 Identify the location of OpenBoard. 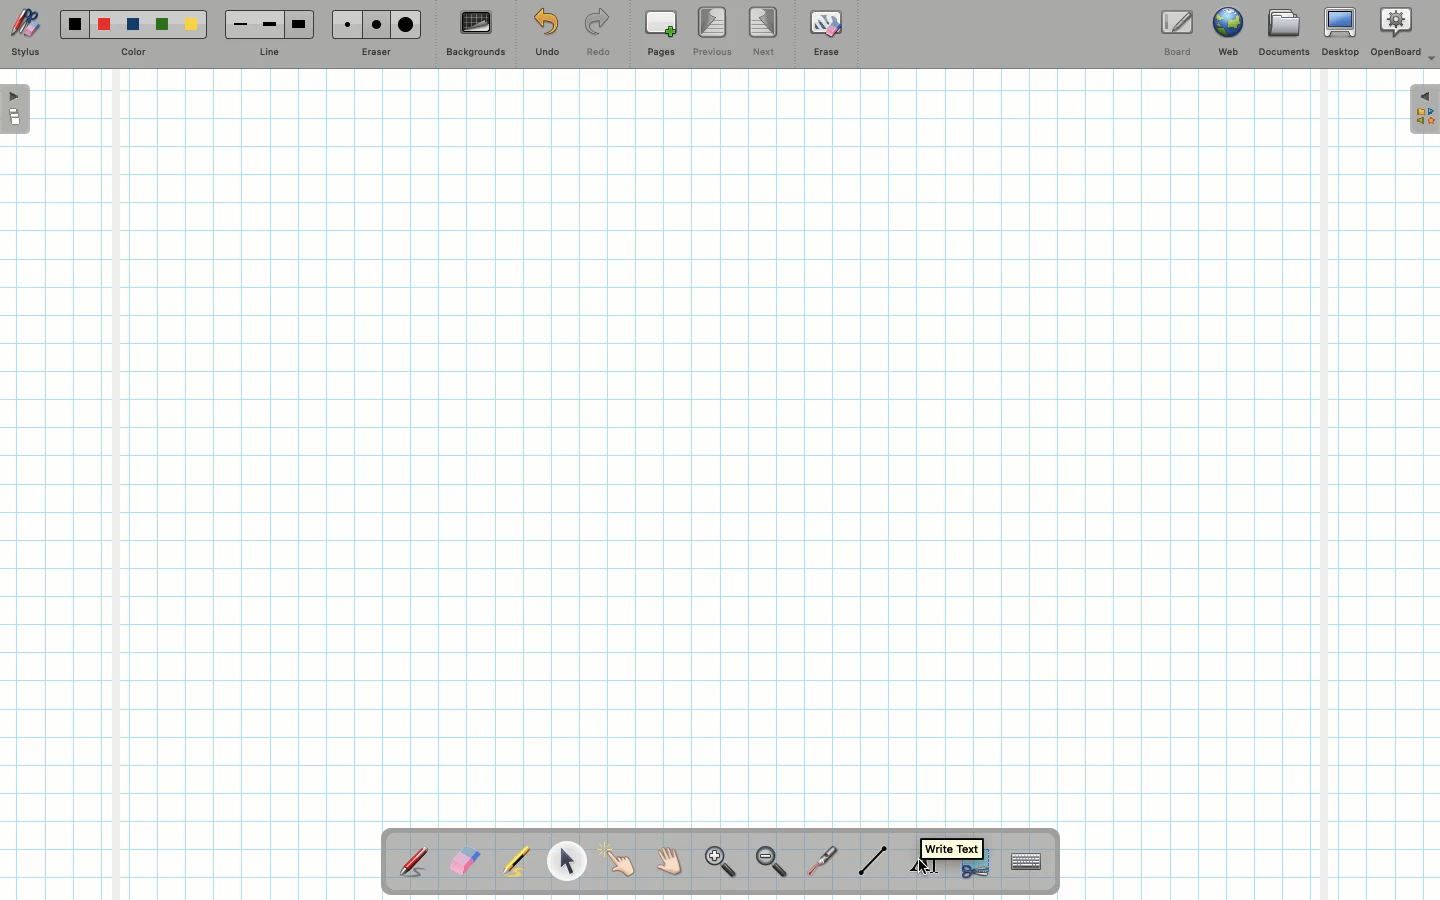
(1403, 32).